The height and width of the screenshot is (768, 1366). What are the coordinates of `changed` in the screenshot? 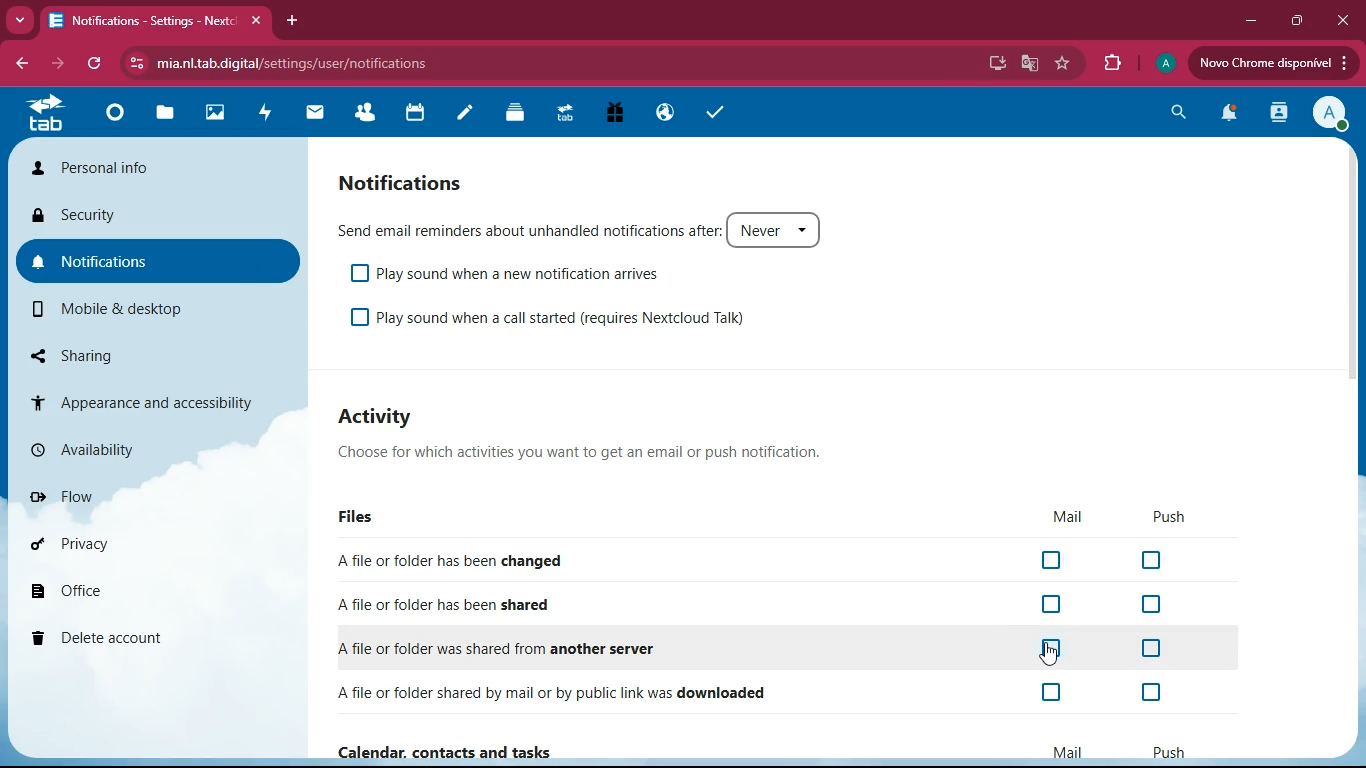 It's located at (490, 561).